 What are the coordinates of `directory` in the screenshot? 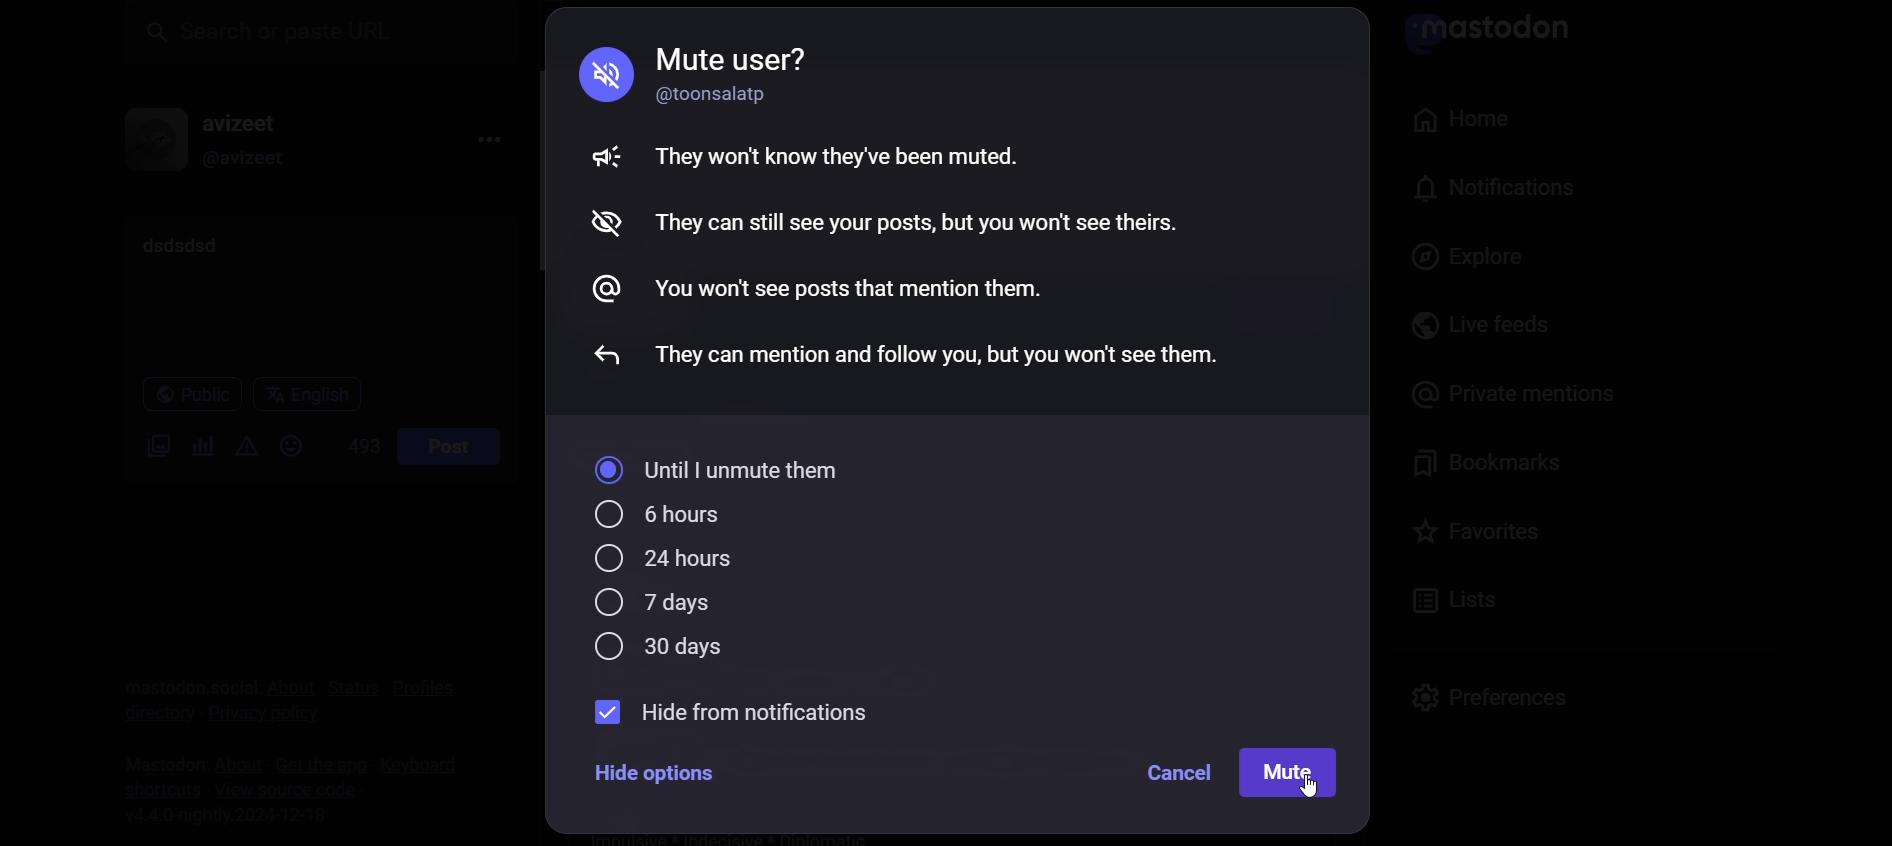 It's located at (147, 717).